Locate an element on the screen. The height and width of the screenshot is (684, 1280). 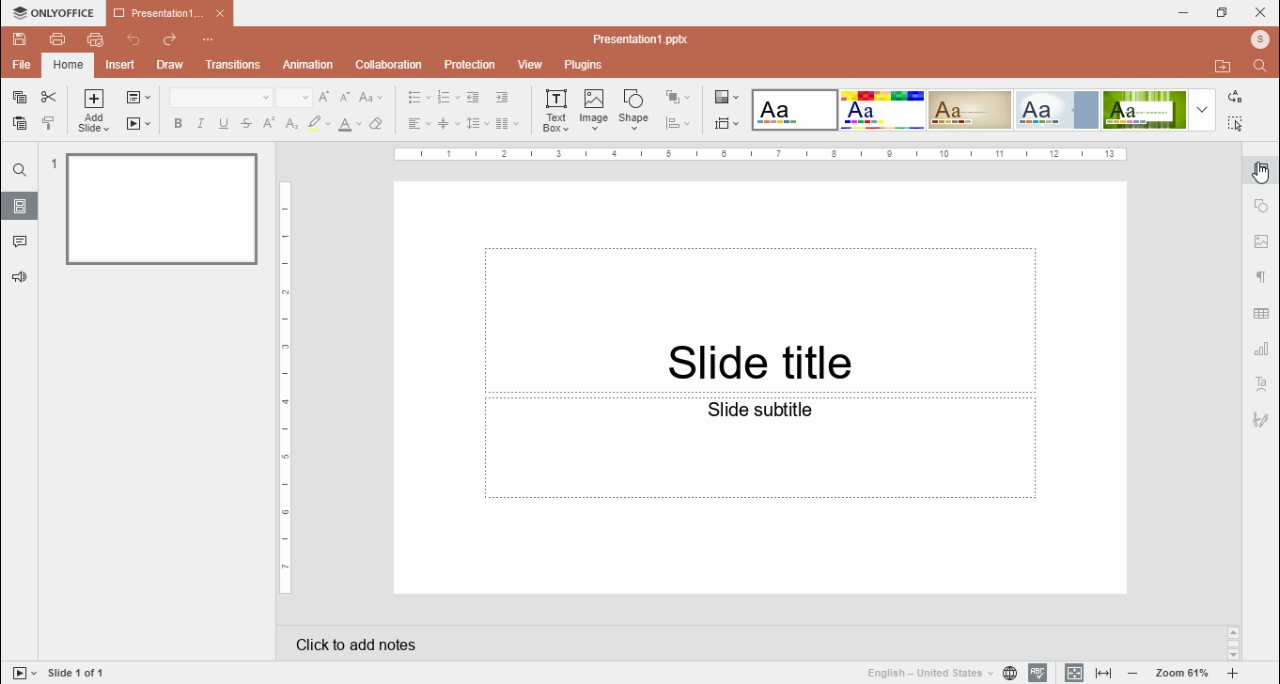
 is located at coordinates (1259, 422).